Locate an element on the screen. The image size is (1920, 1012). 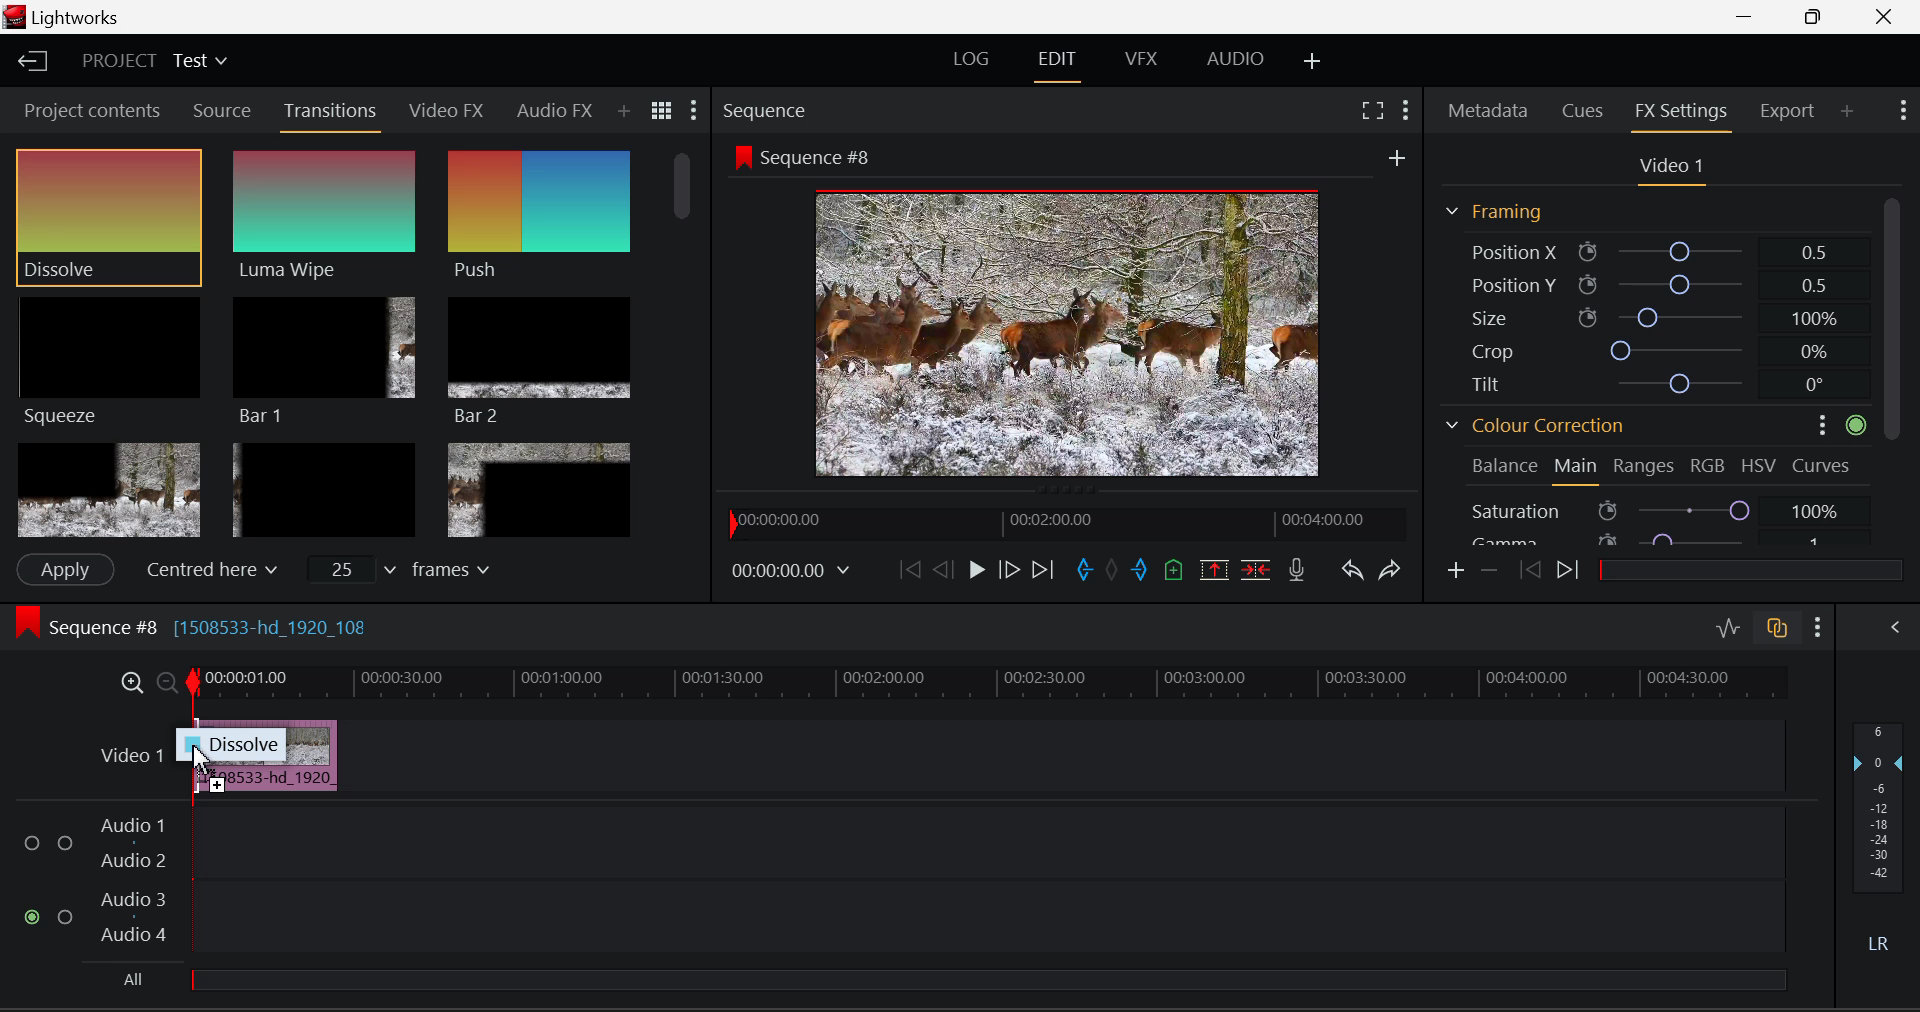
Audio Input Checkbox is located at coordinates (30, 916).